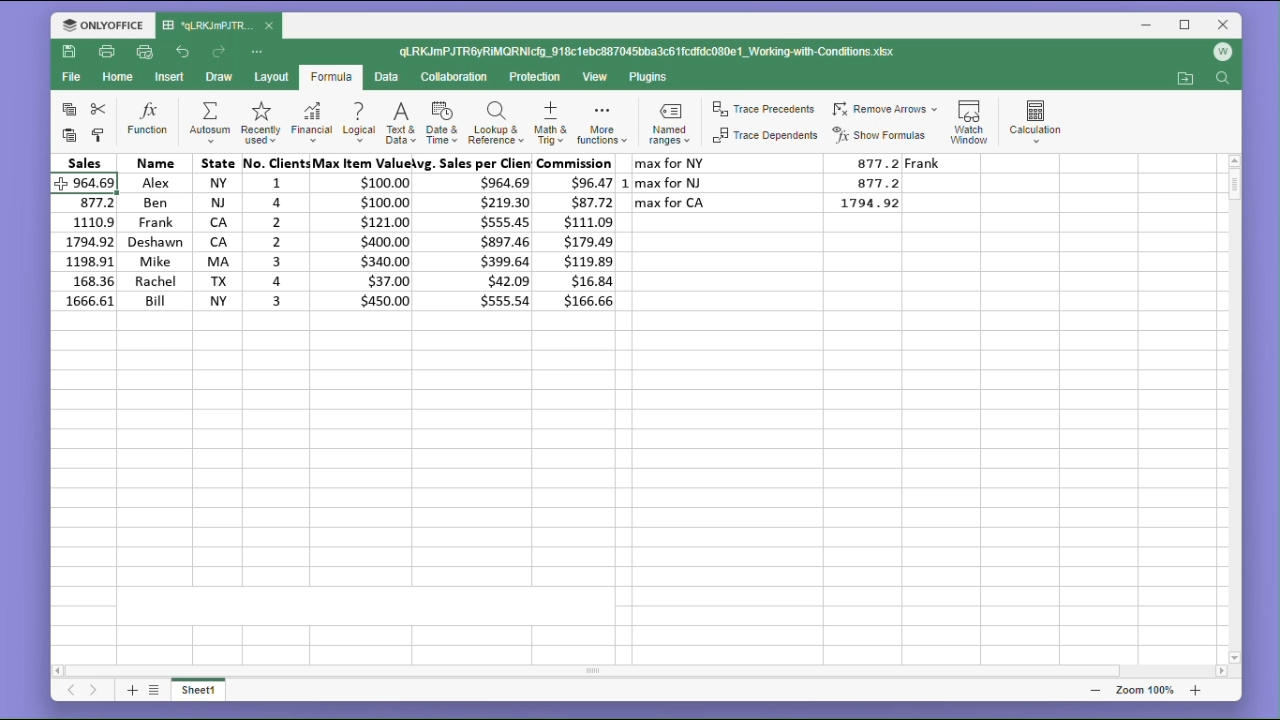  I want to click on trace predecents, so click(762, 110).